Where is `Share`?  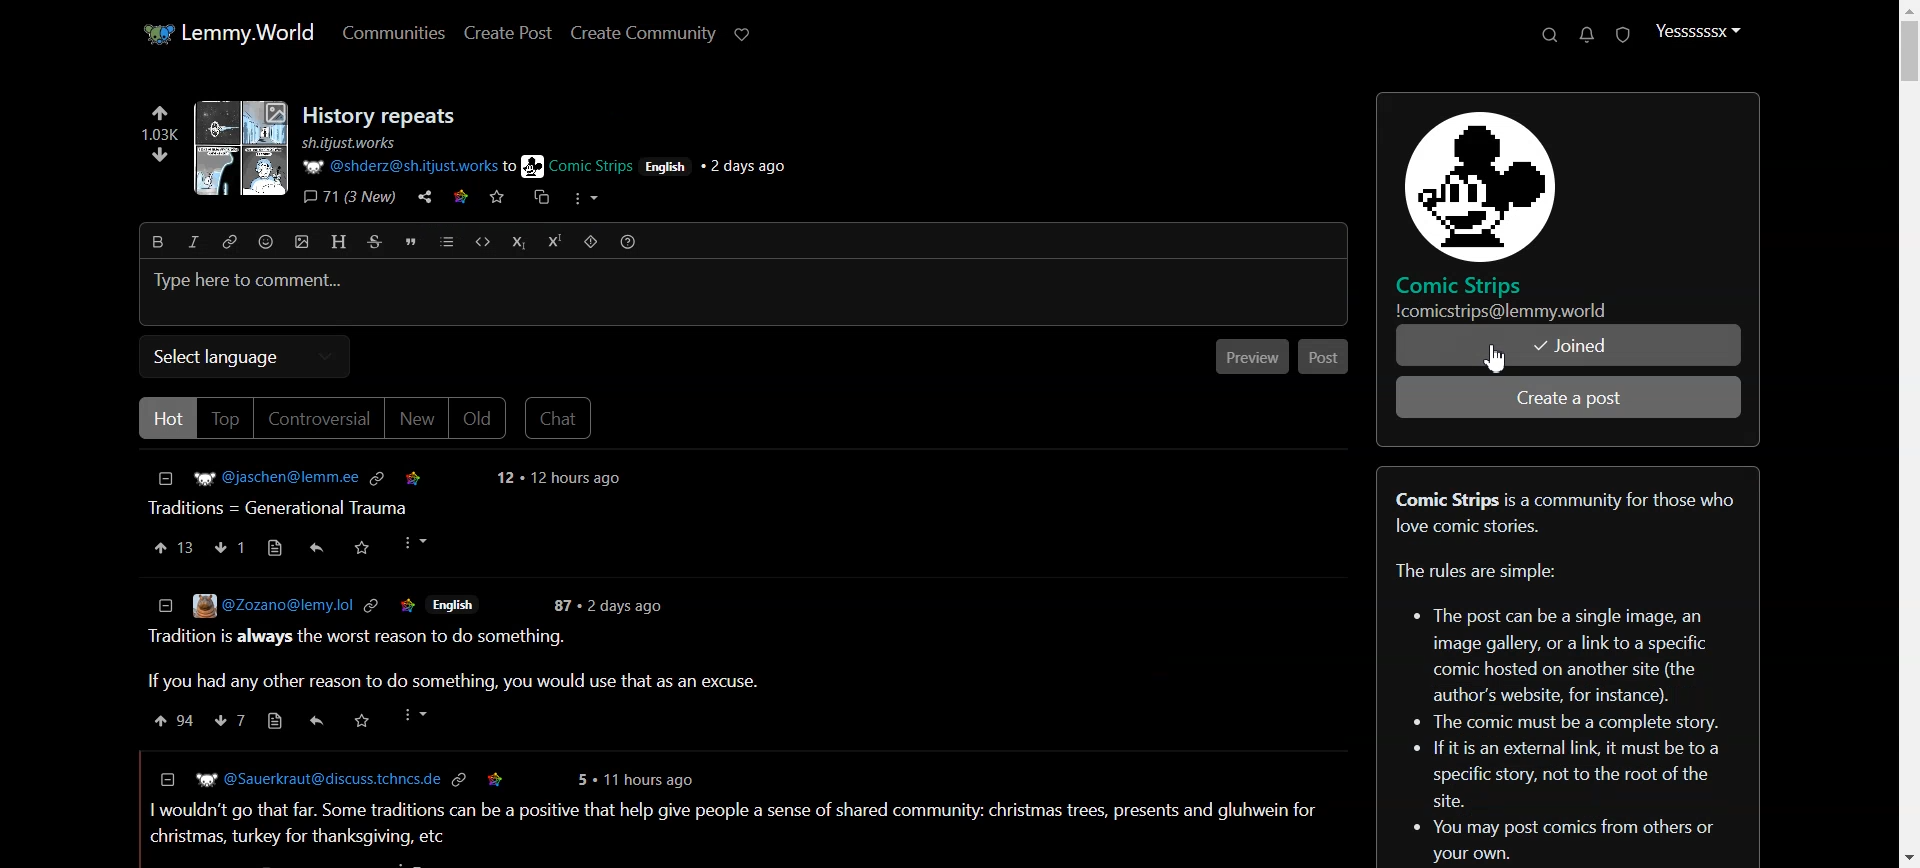 Share is located at coordinates (316, 545).